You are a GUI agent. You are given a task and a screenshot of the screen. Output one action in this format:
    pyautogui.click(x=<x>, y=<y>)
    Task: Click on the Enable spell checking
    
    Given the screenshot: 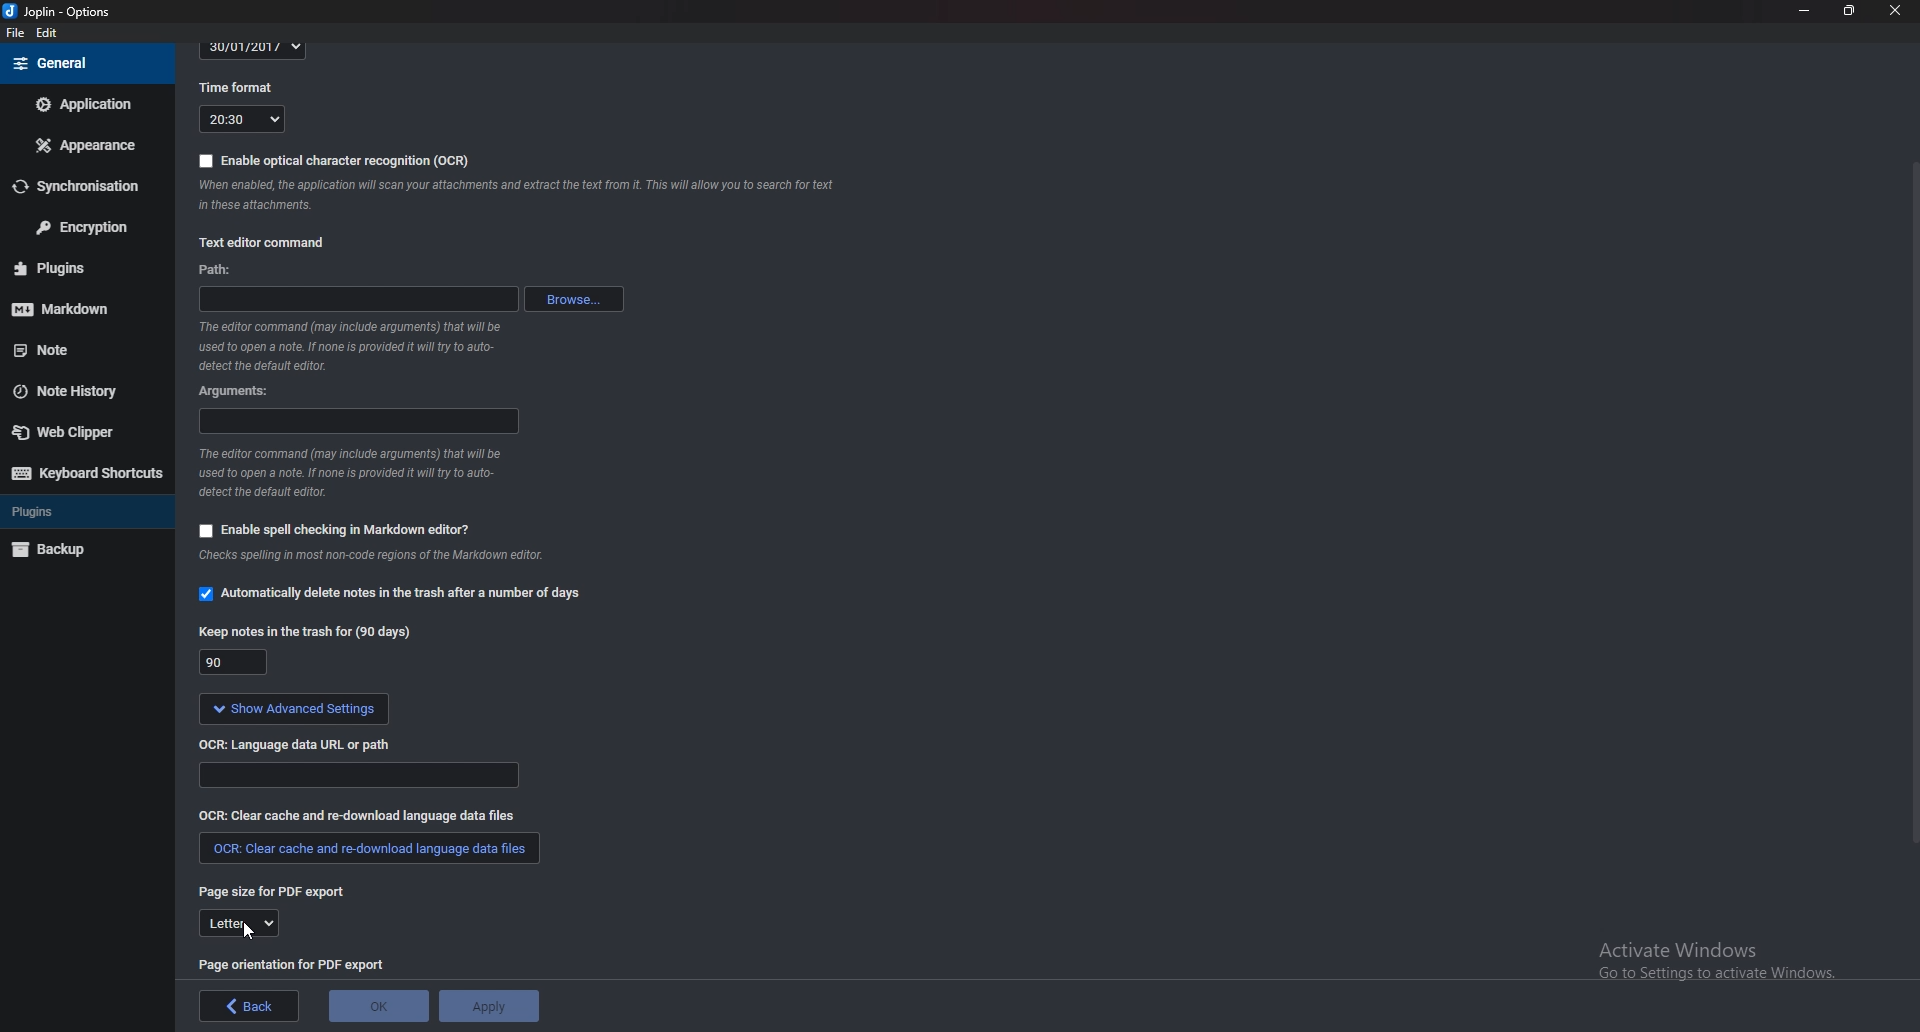 What is the action you would take?
    pyautogui.click(x=334, y=530)
    